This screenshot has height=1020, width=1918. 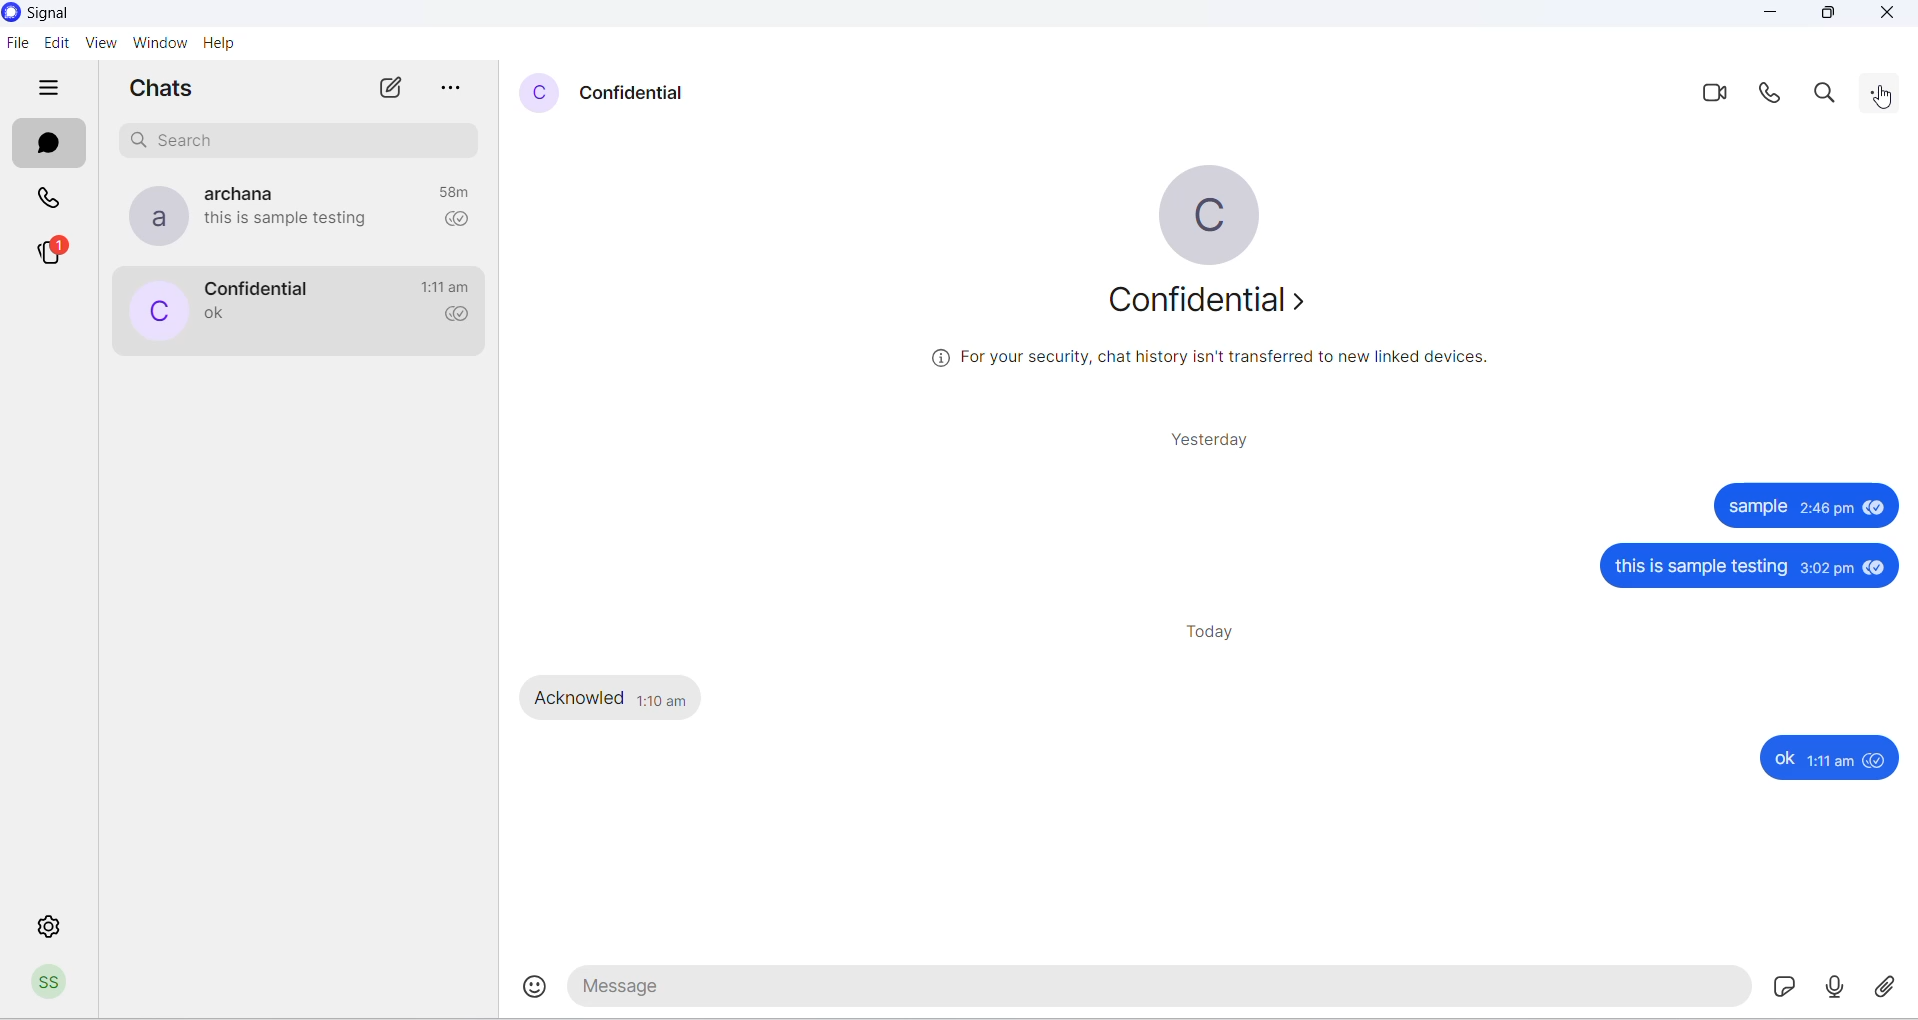 What do you see at coordinates (454, 317) in the screenshot?
I see `read recipient` at bounding box center [454, 317].